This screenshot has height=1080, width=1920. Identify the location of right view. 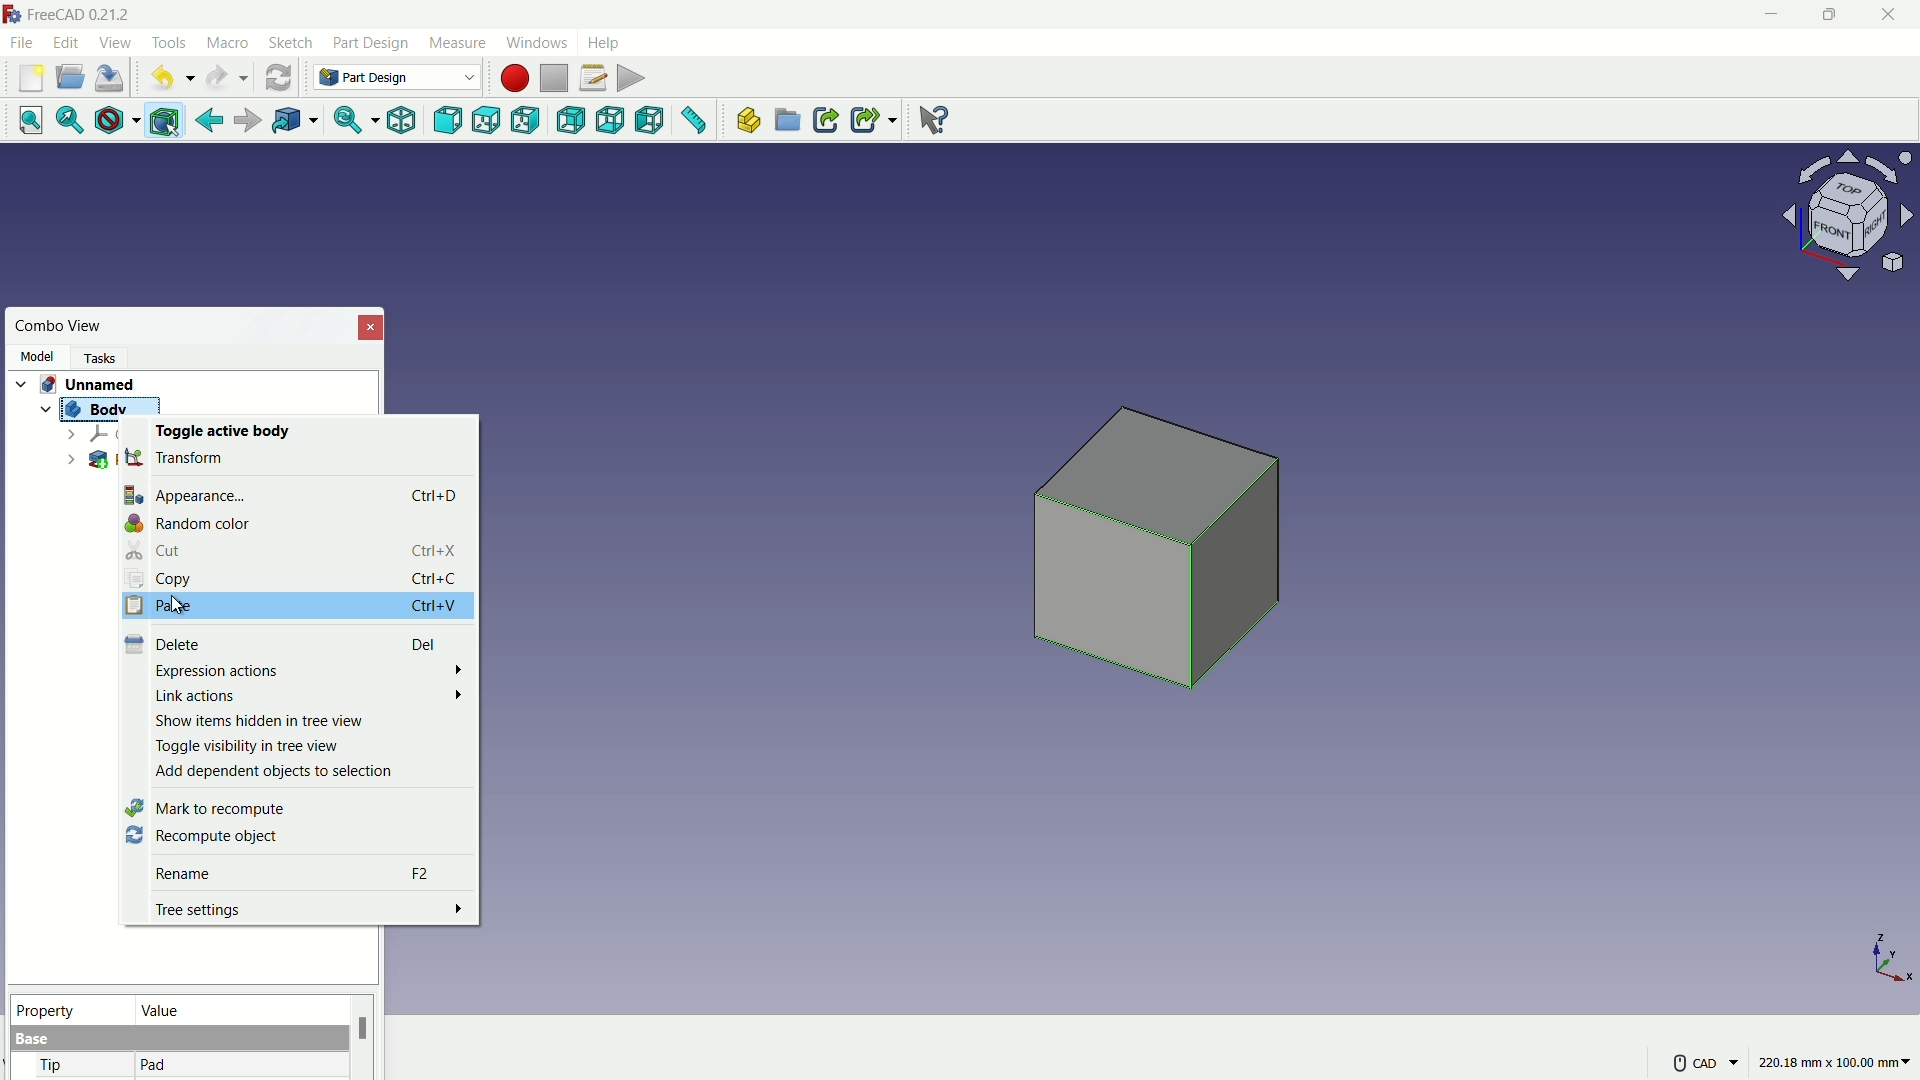
(528, 124).